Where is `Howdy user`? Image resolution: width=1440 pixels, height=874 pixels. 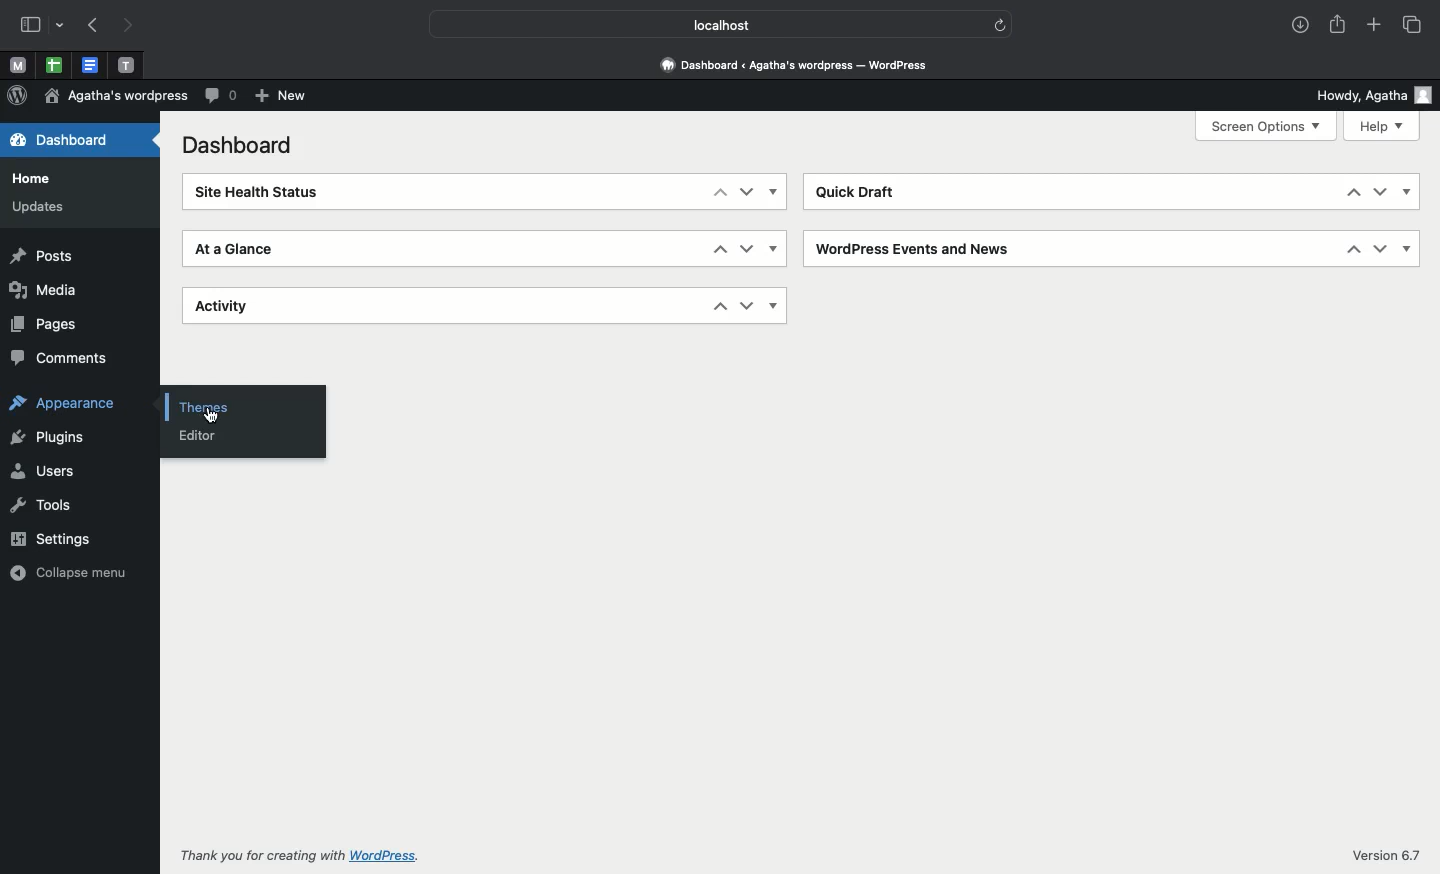 Howdy user is located at coordinates (1371, 93).